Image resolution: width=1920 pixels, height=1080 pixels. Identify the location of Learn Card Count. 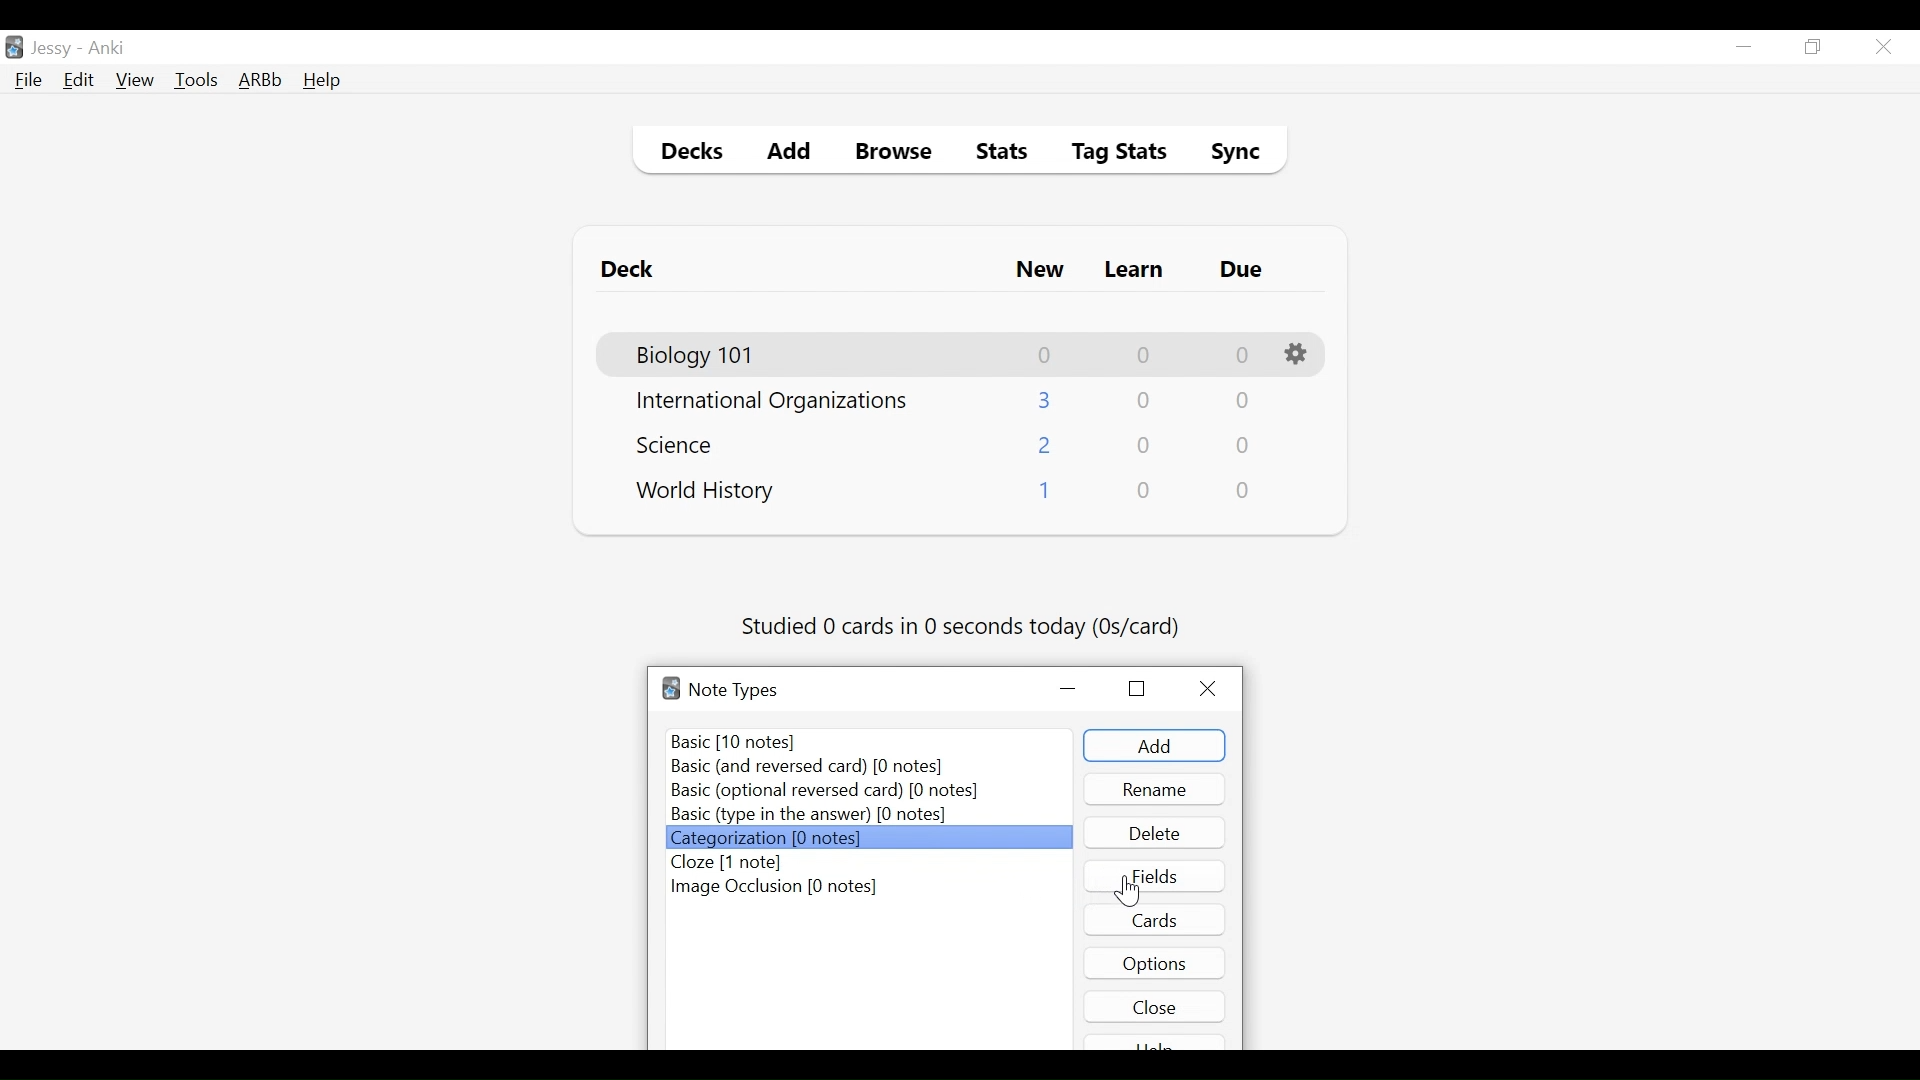
(1142, 355).